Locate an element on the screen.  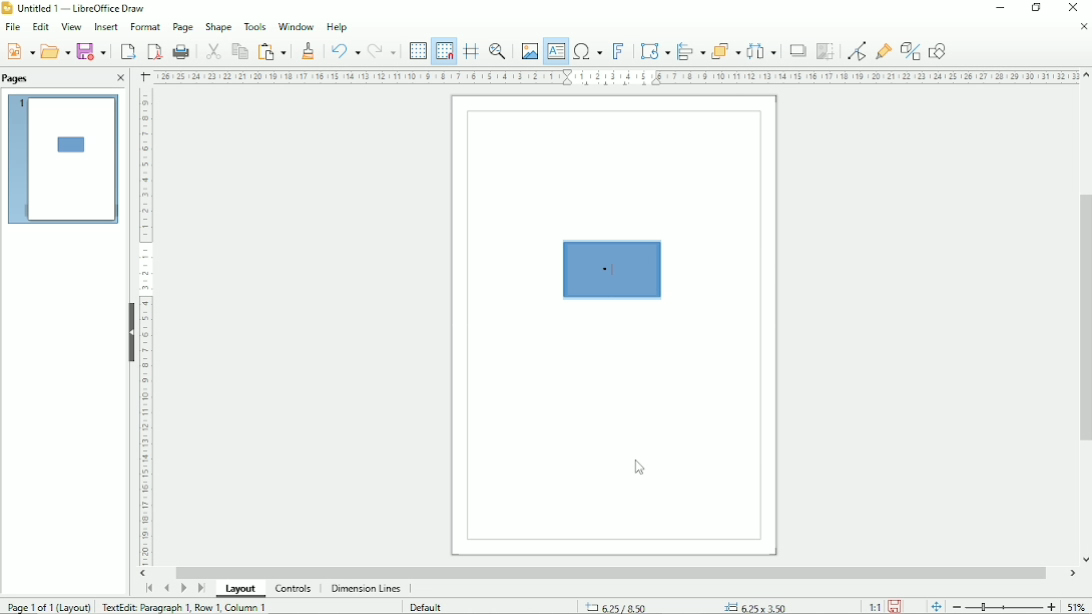
TextEdit:  Paragraph 1, Row 1, Column 1 is located at coordinates (185, 607).